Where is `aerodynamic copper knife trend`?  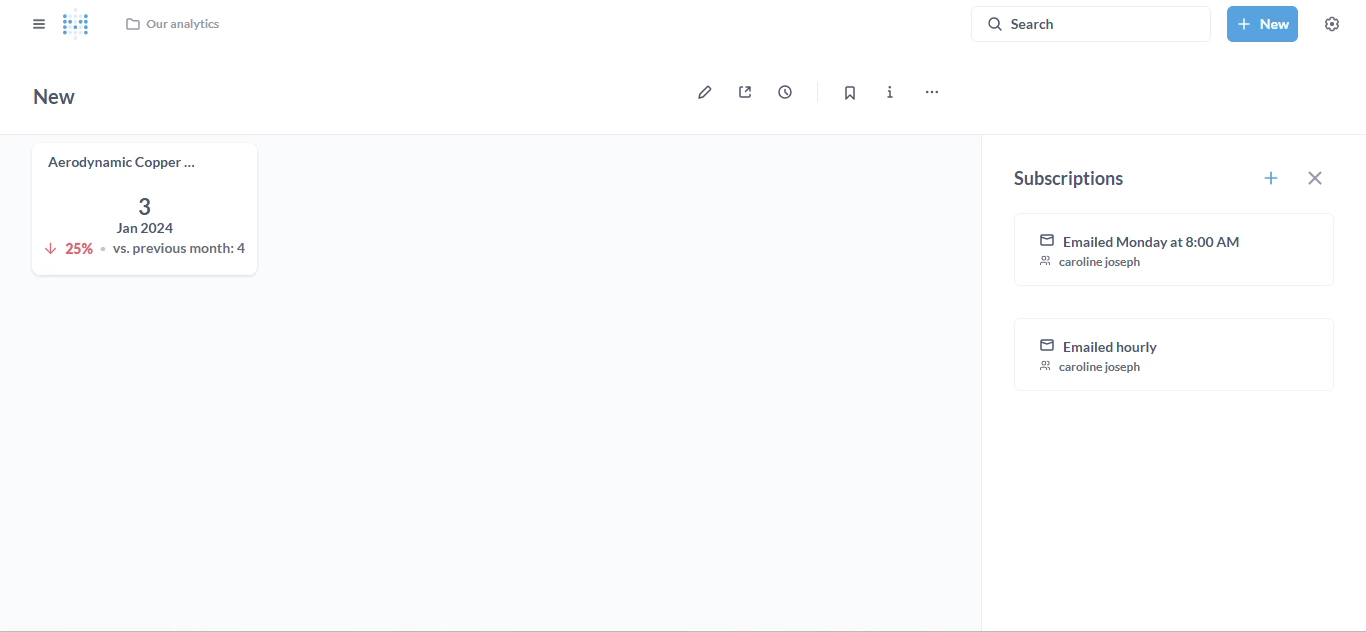 aerodynamic copper knife trend is located at coordinates (141, 207).